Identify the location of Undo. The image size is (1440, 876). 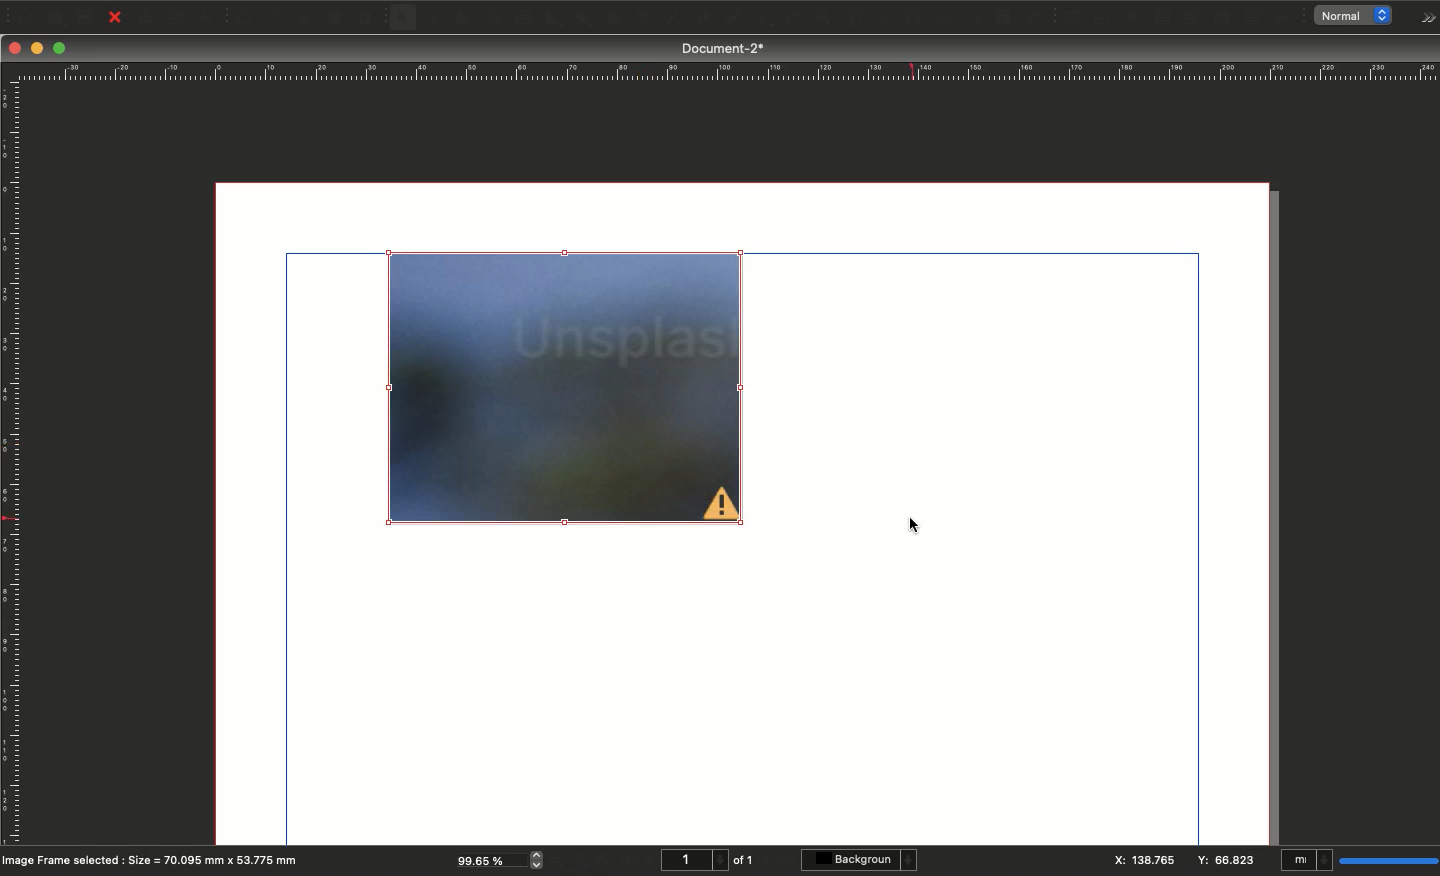
(244, 18).